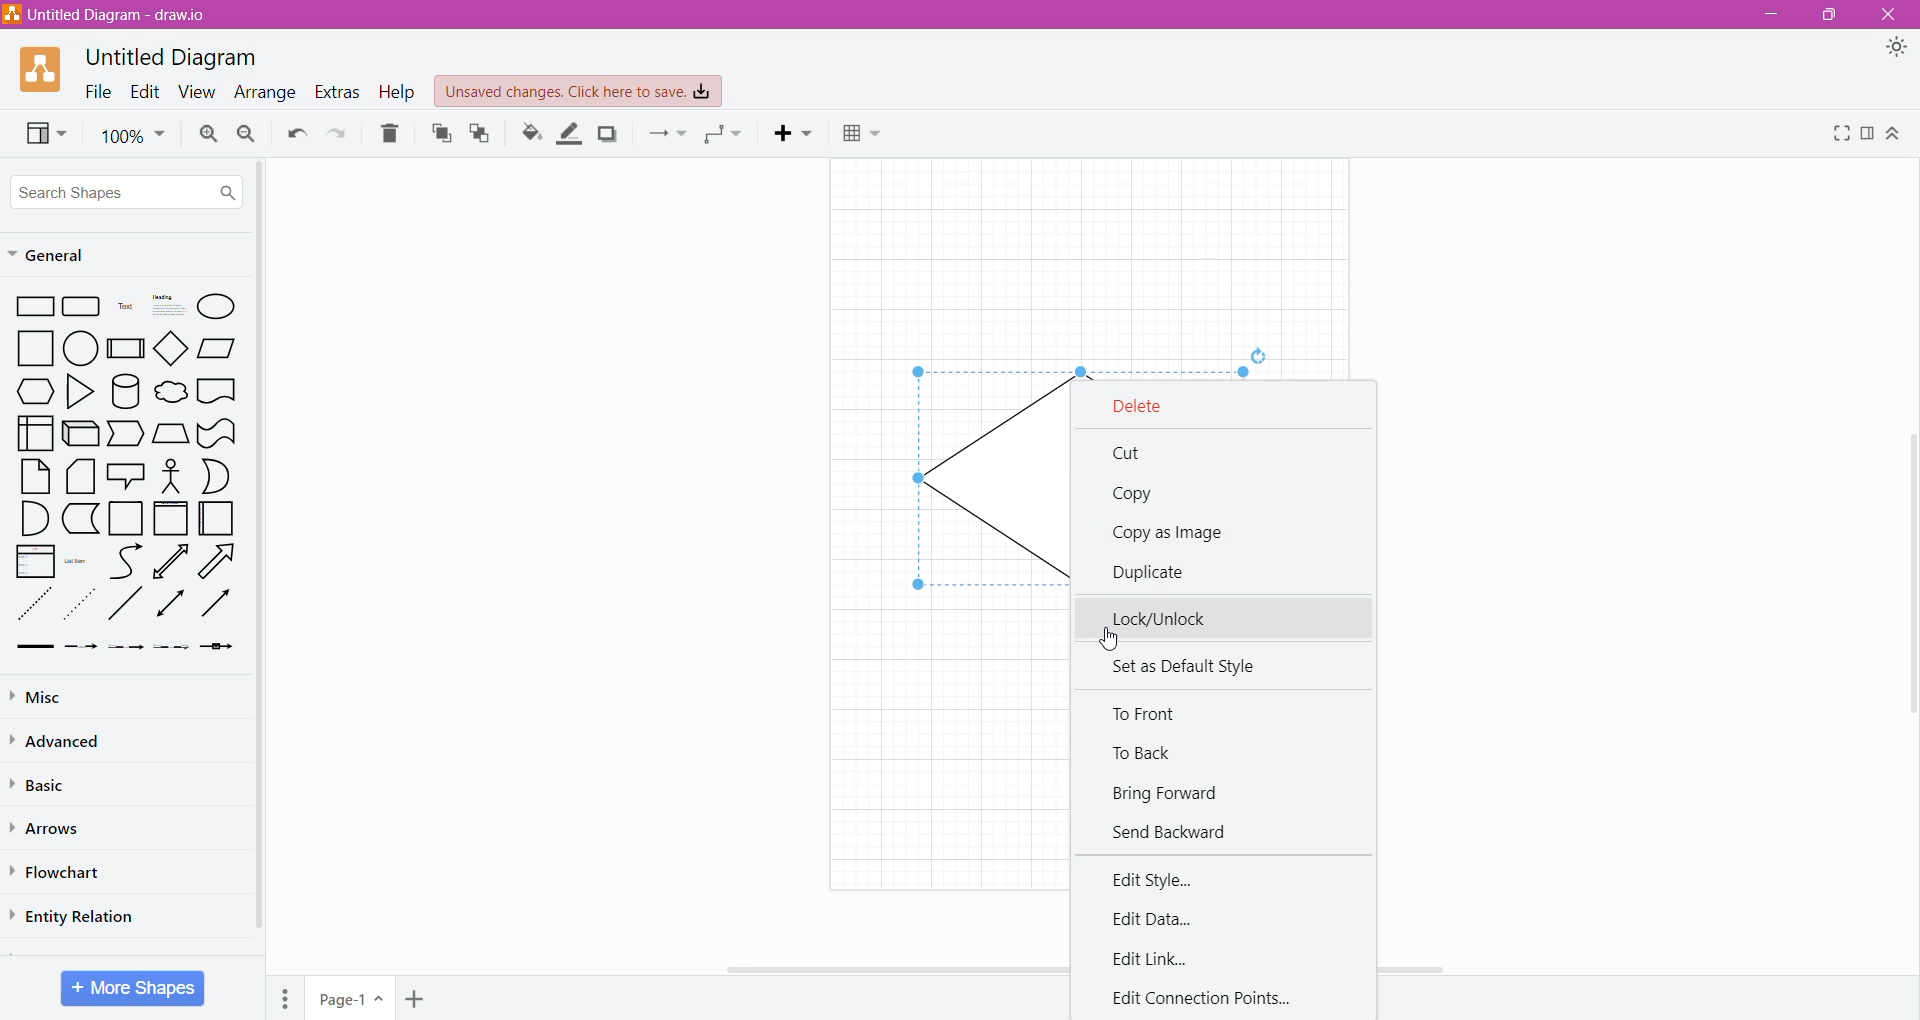 The width and height of the screenshot is (1920, 1020). What do you see at coordinates (133, 137) in the screenshot?
I see `Zoom` at bounding box center [133, 137].